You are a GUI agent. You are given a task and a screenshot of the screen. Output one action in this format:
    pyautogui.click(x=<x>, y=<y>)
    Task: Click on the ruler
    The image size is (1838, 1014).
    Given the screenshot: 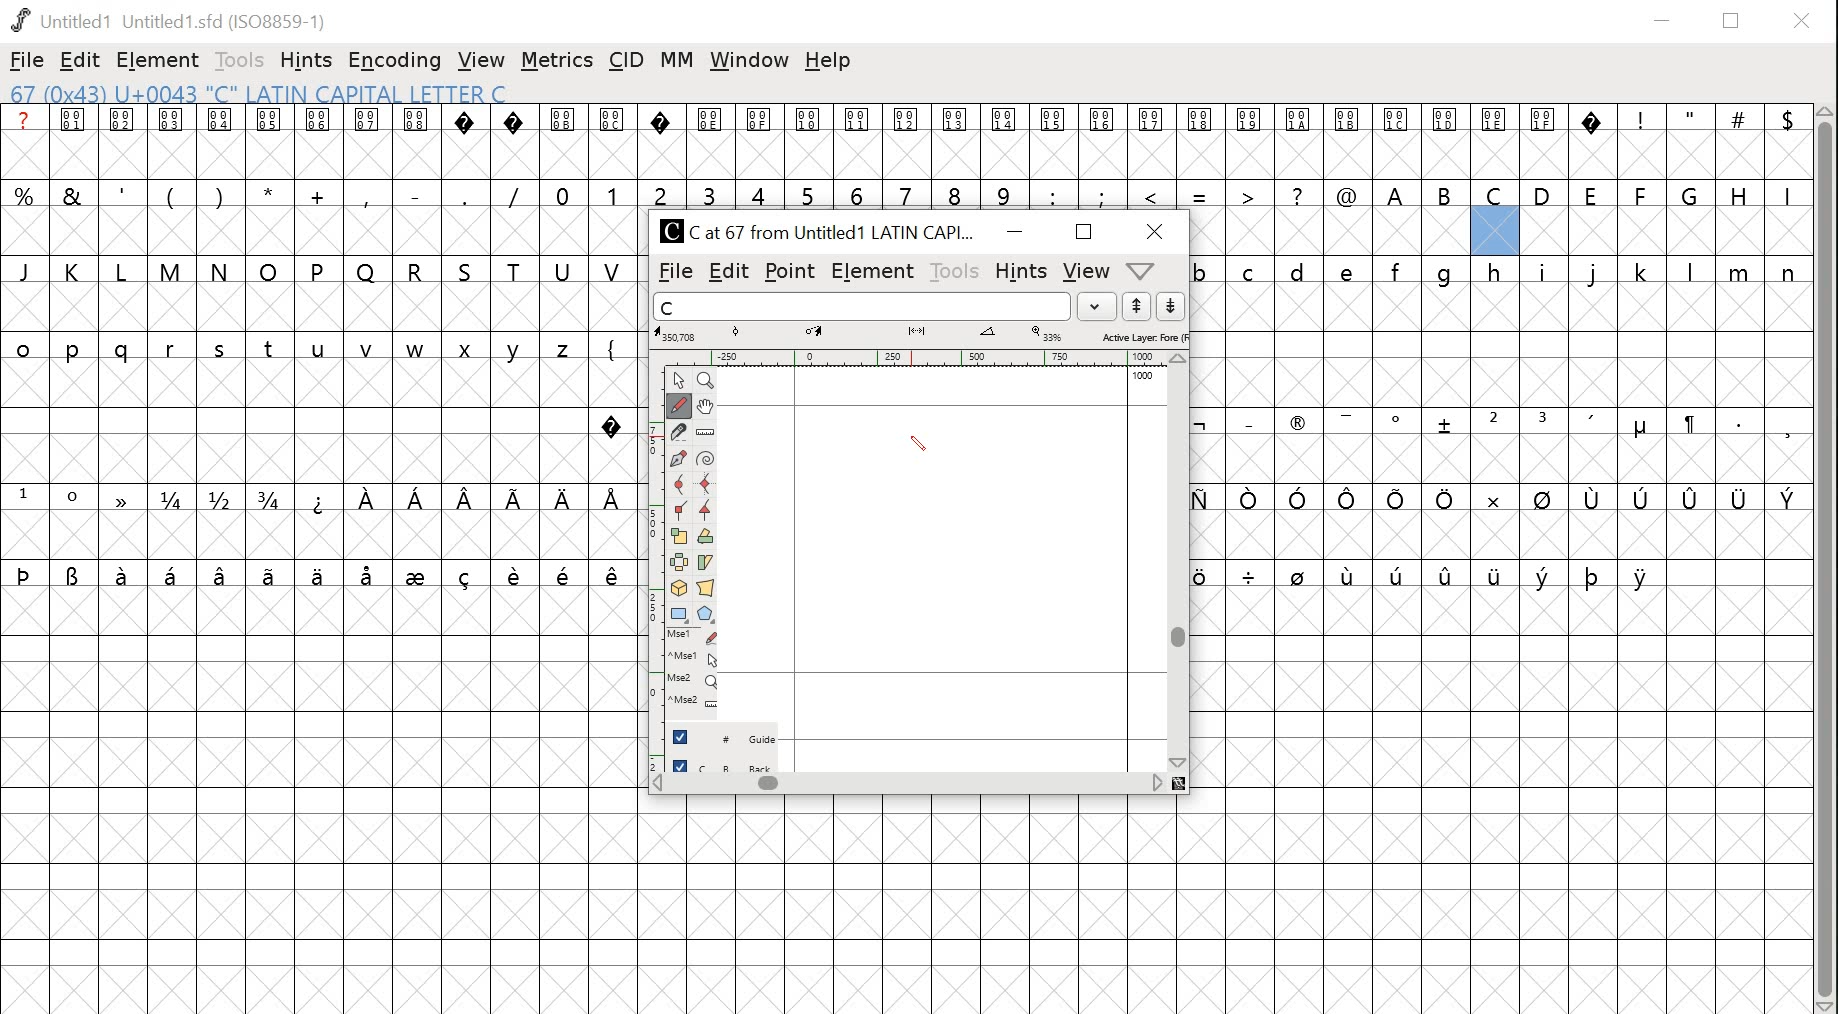 What is the action you would take?
    pyautogui.click(x=708, y=433)
    